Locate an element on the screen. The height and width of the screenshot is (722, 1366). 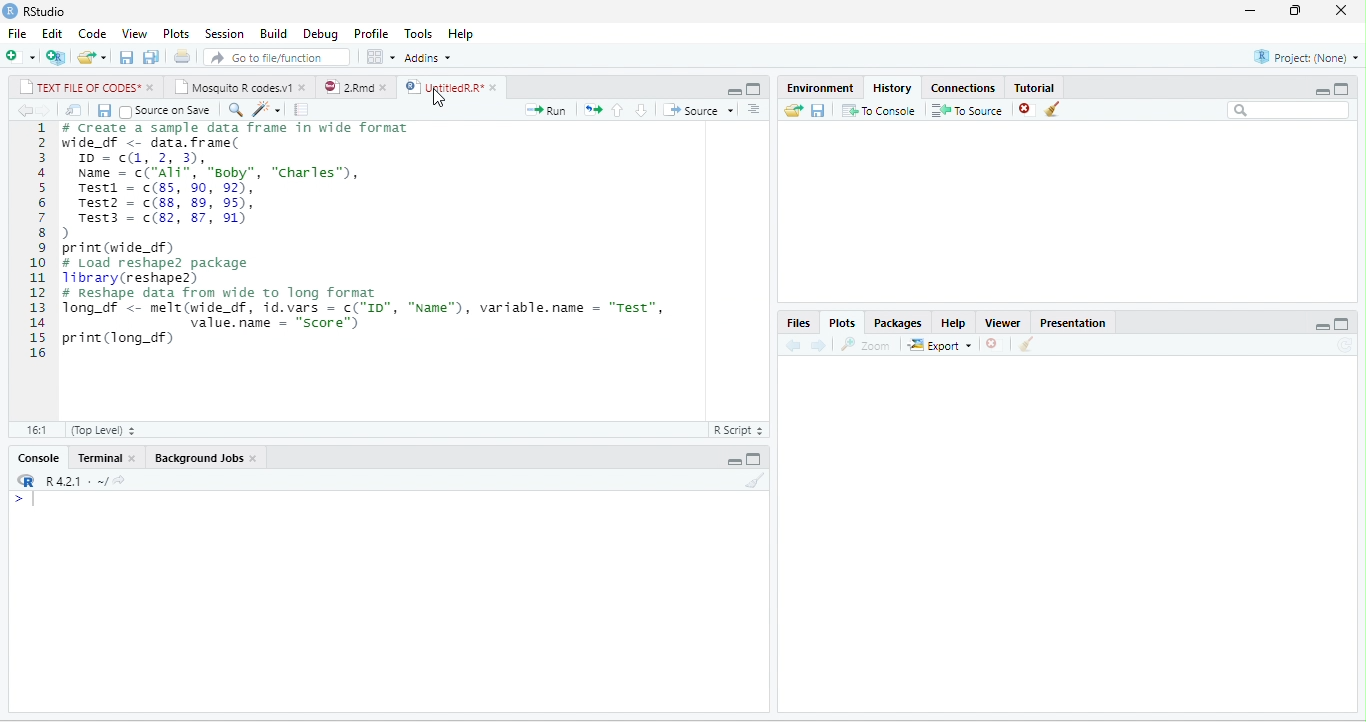
To Console is located at coordinates (879, 109).